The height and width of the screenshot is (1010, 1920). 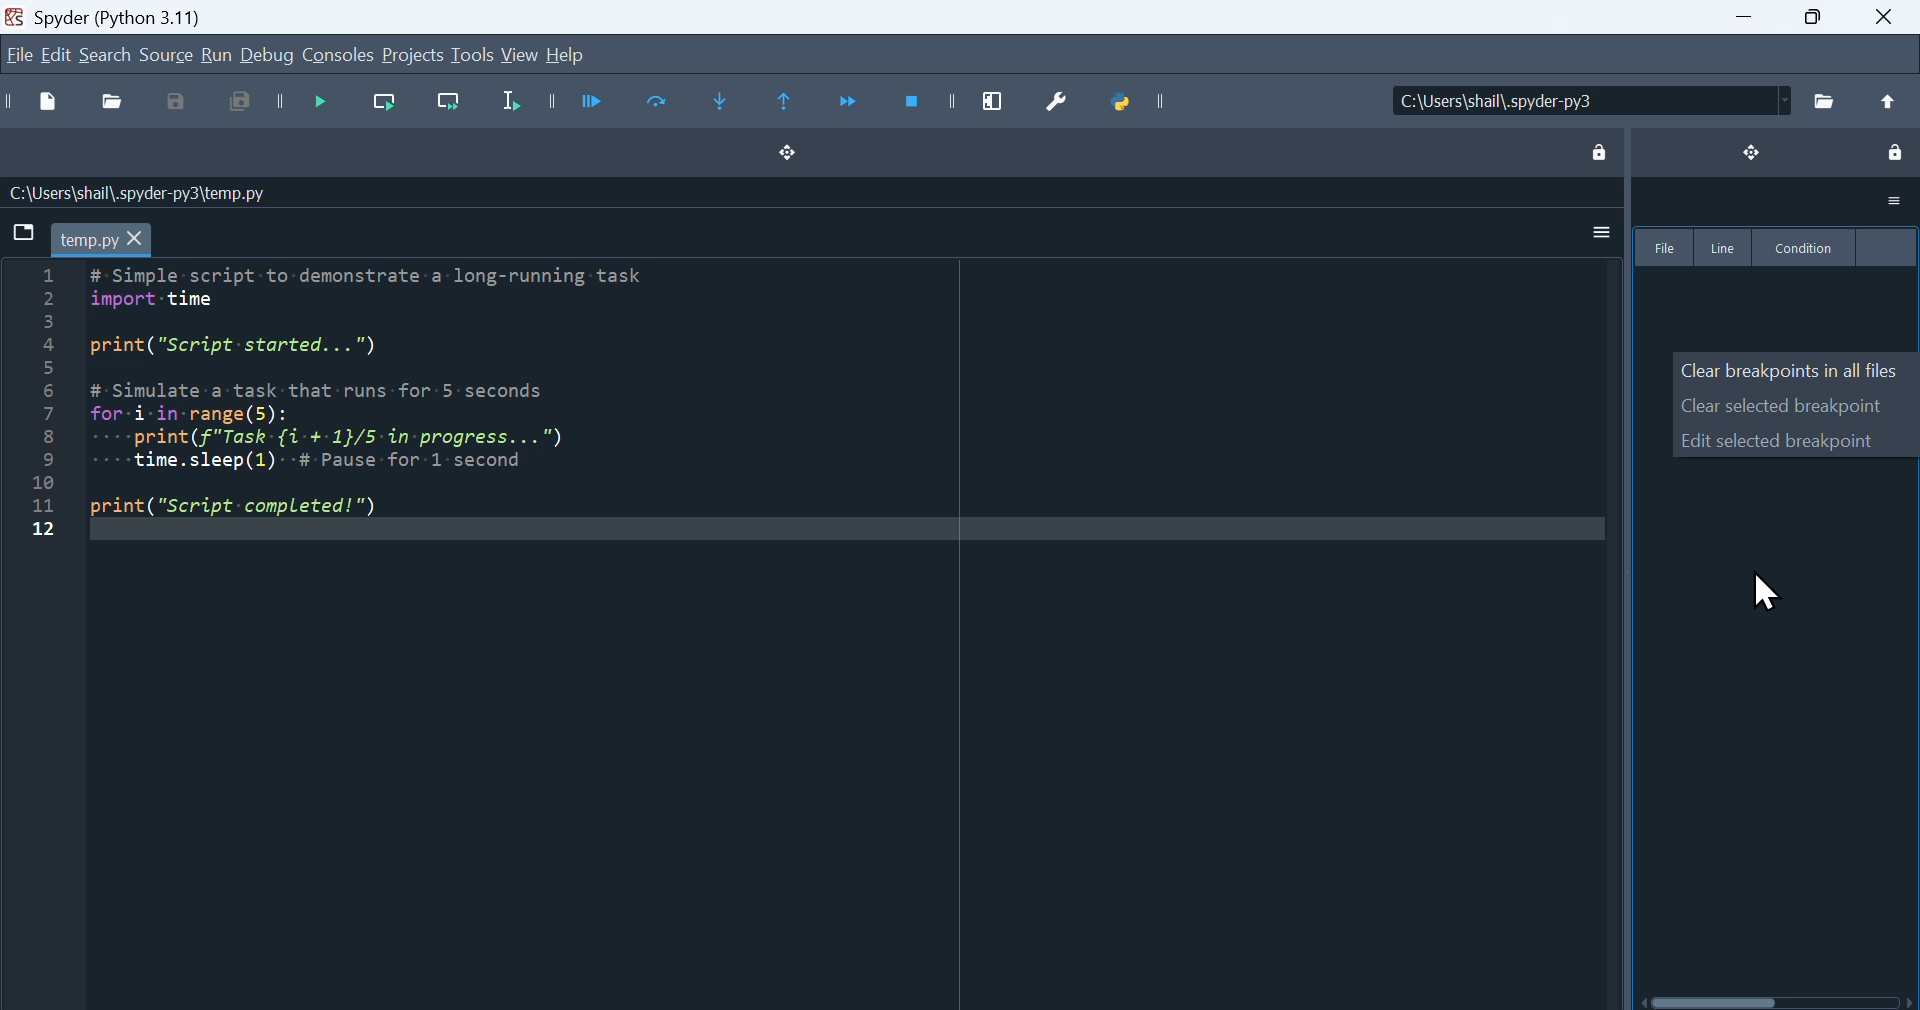 What do you see at coordinates (41, 104) in the screenshot?
I see `New file` at bounding box center [41, 104].